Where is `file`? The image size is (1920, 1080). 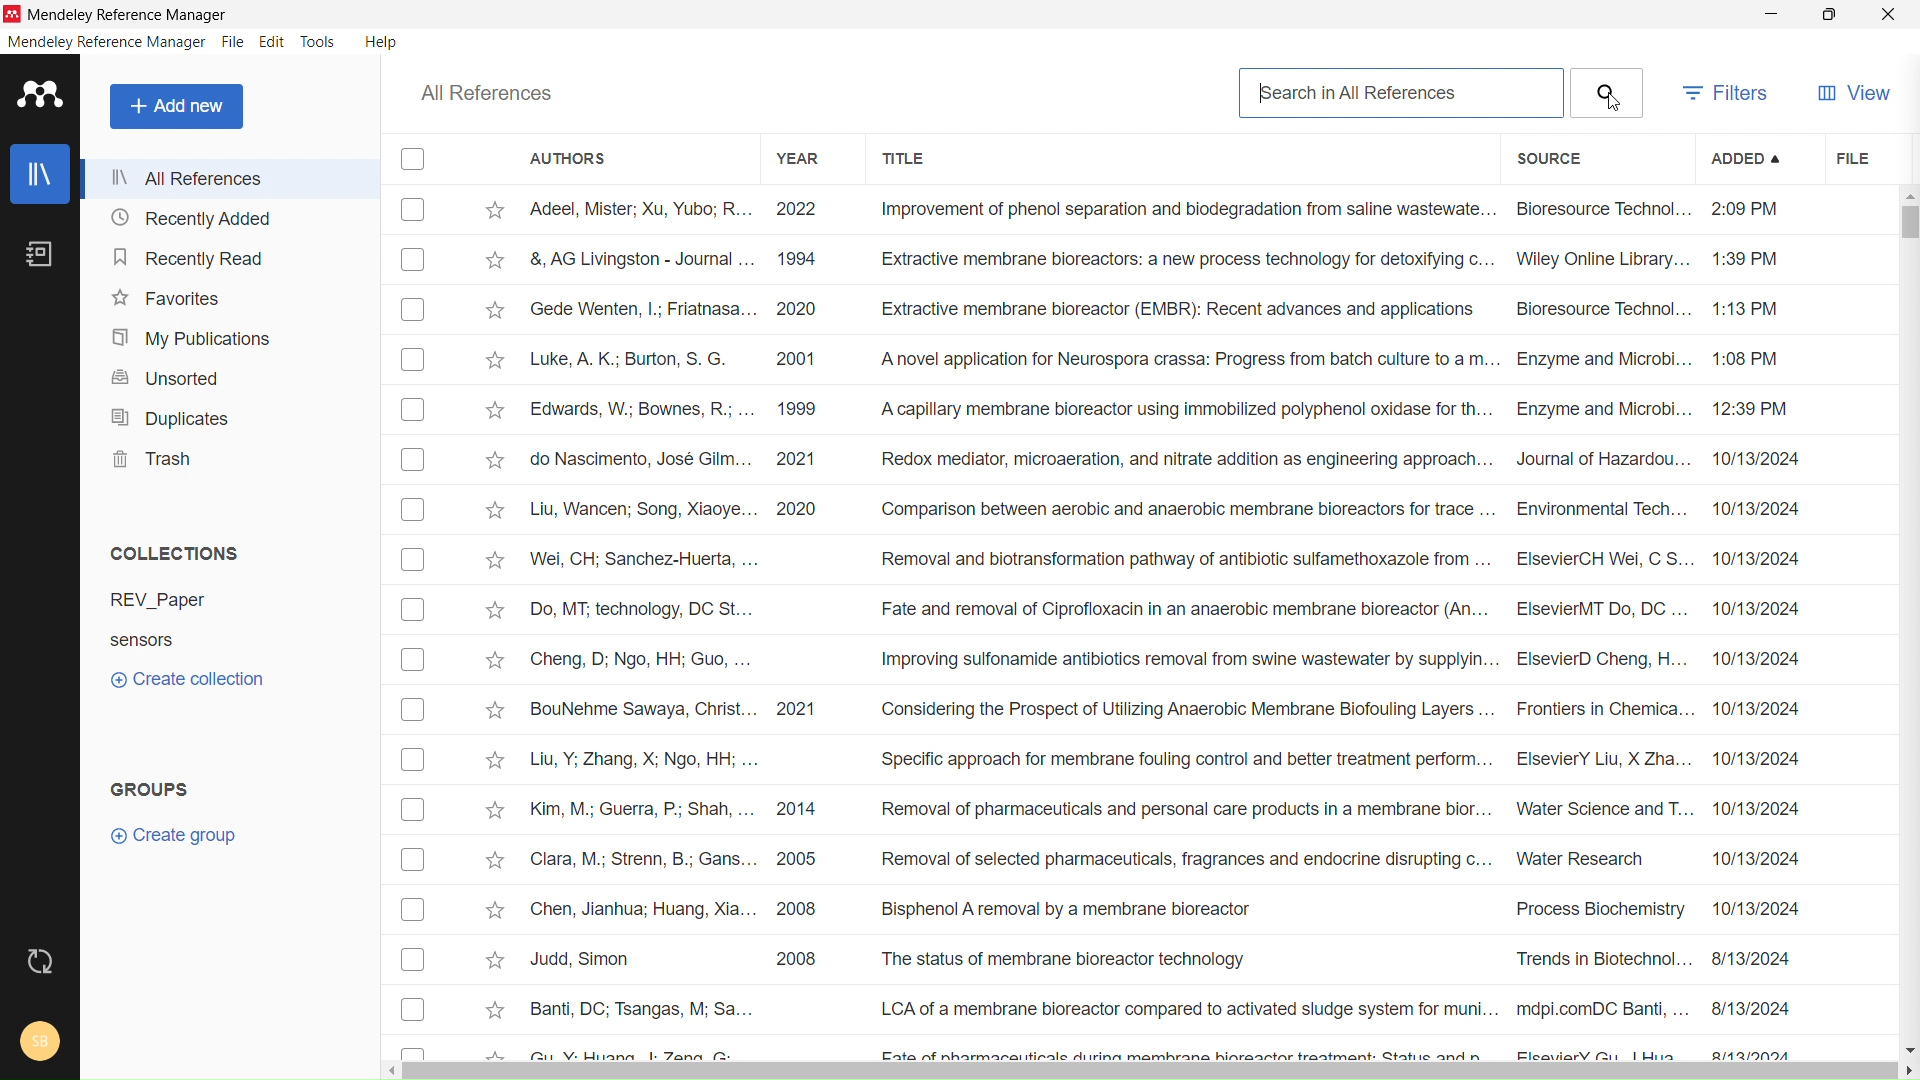
file is located at coordinates (1872, 158).